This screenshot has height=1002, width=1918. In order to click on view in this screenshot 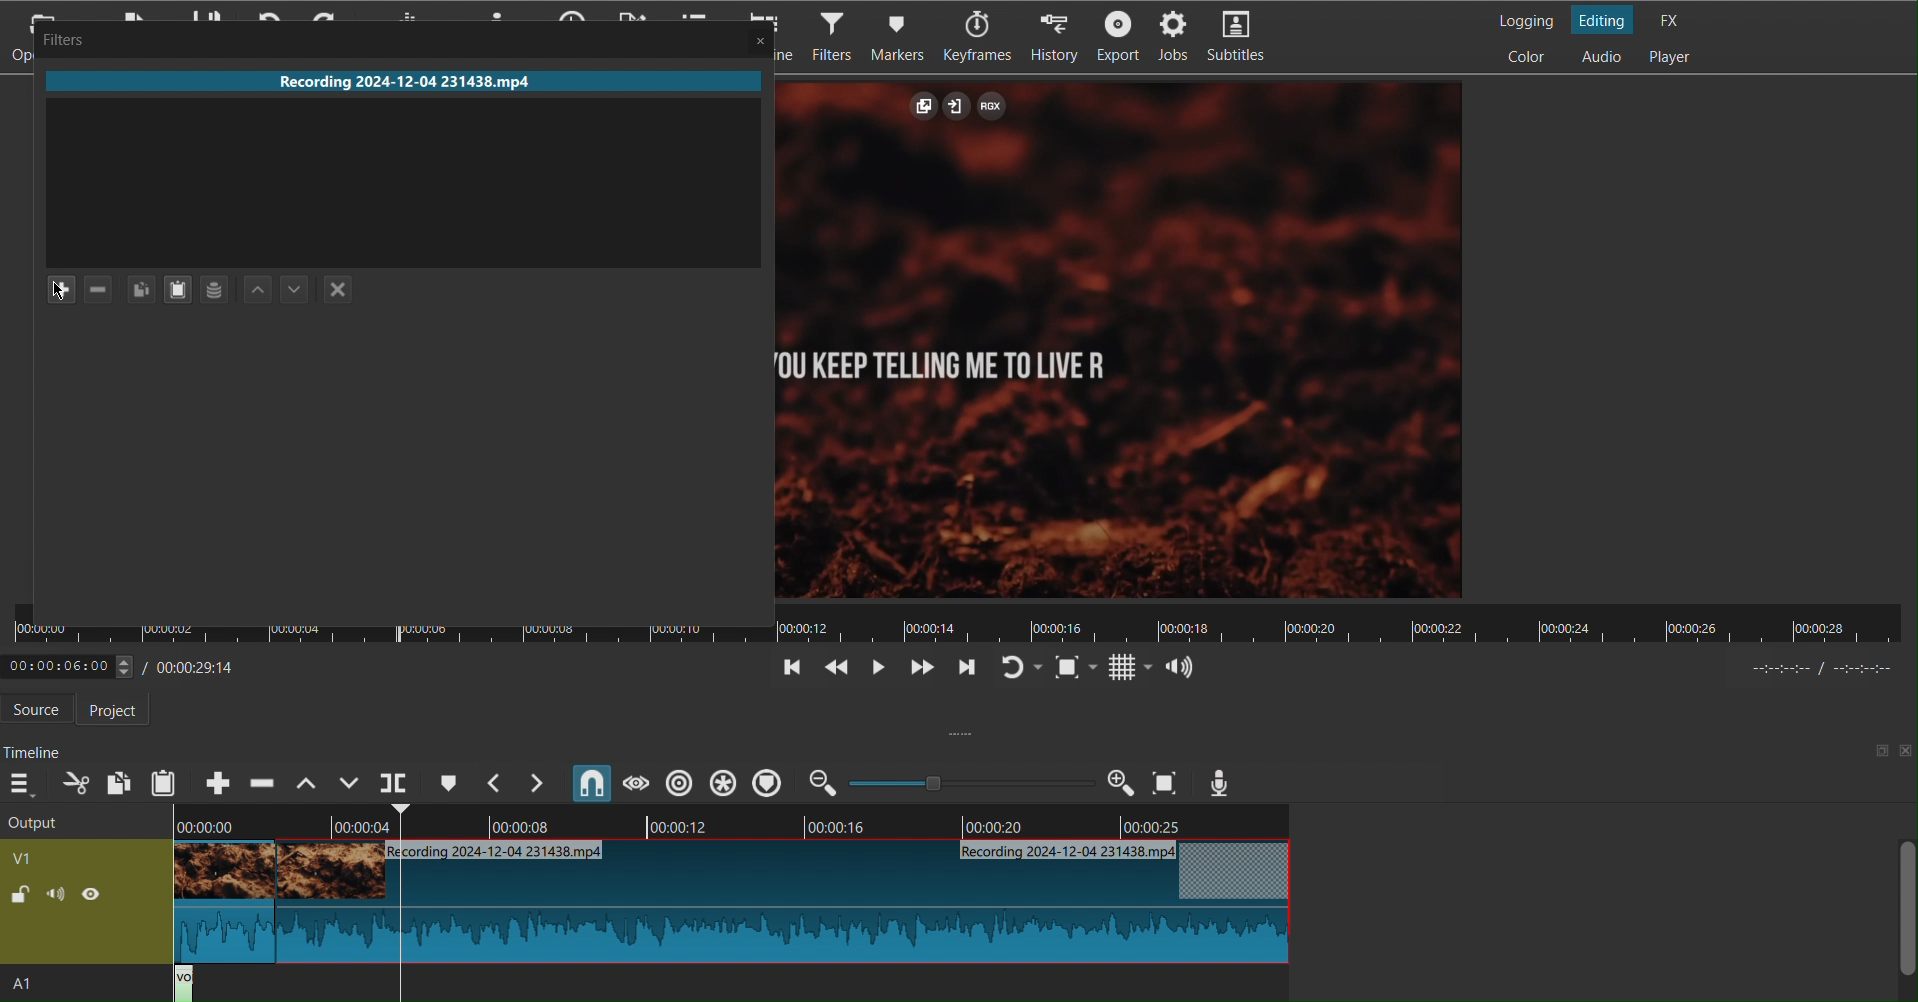, I will do `click(99, 898)`.